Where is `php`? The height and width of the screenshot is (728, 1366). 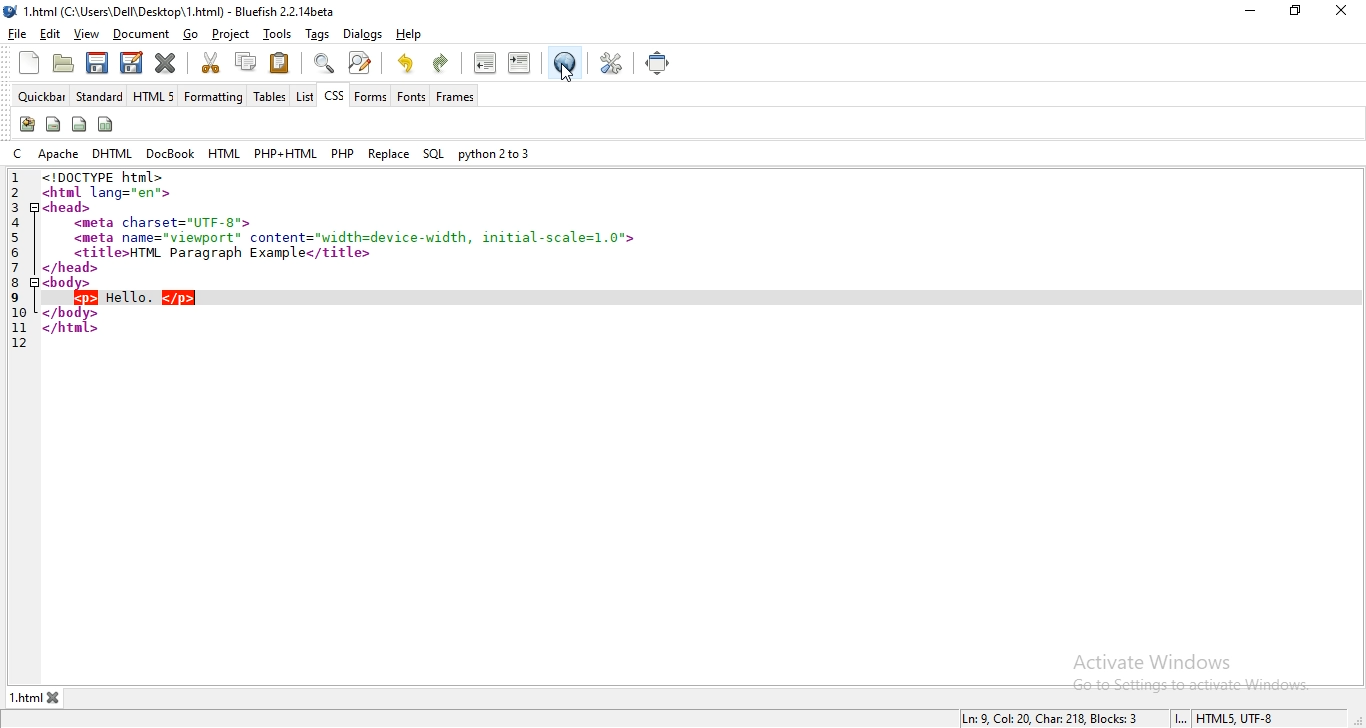 php is located at coordinates (343, 151).